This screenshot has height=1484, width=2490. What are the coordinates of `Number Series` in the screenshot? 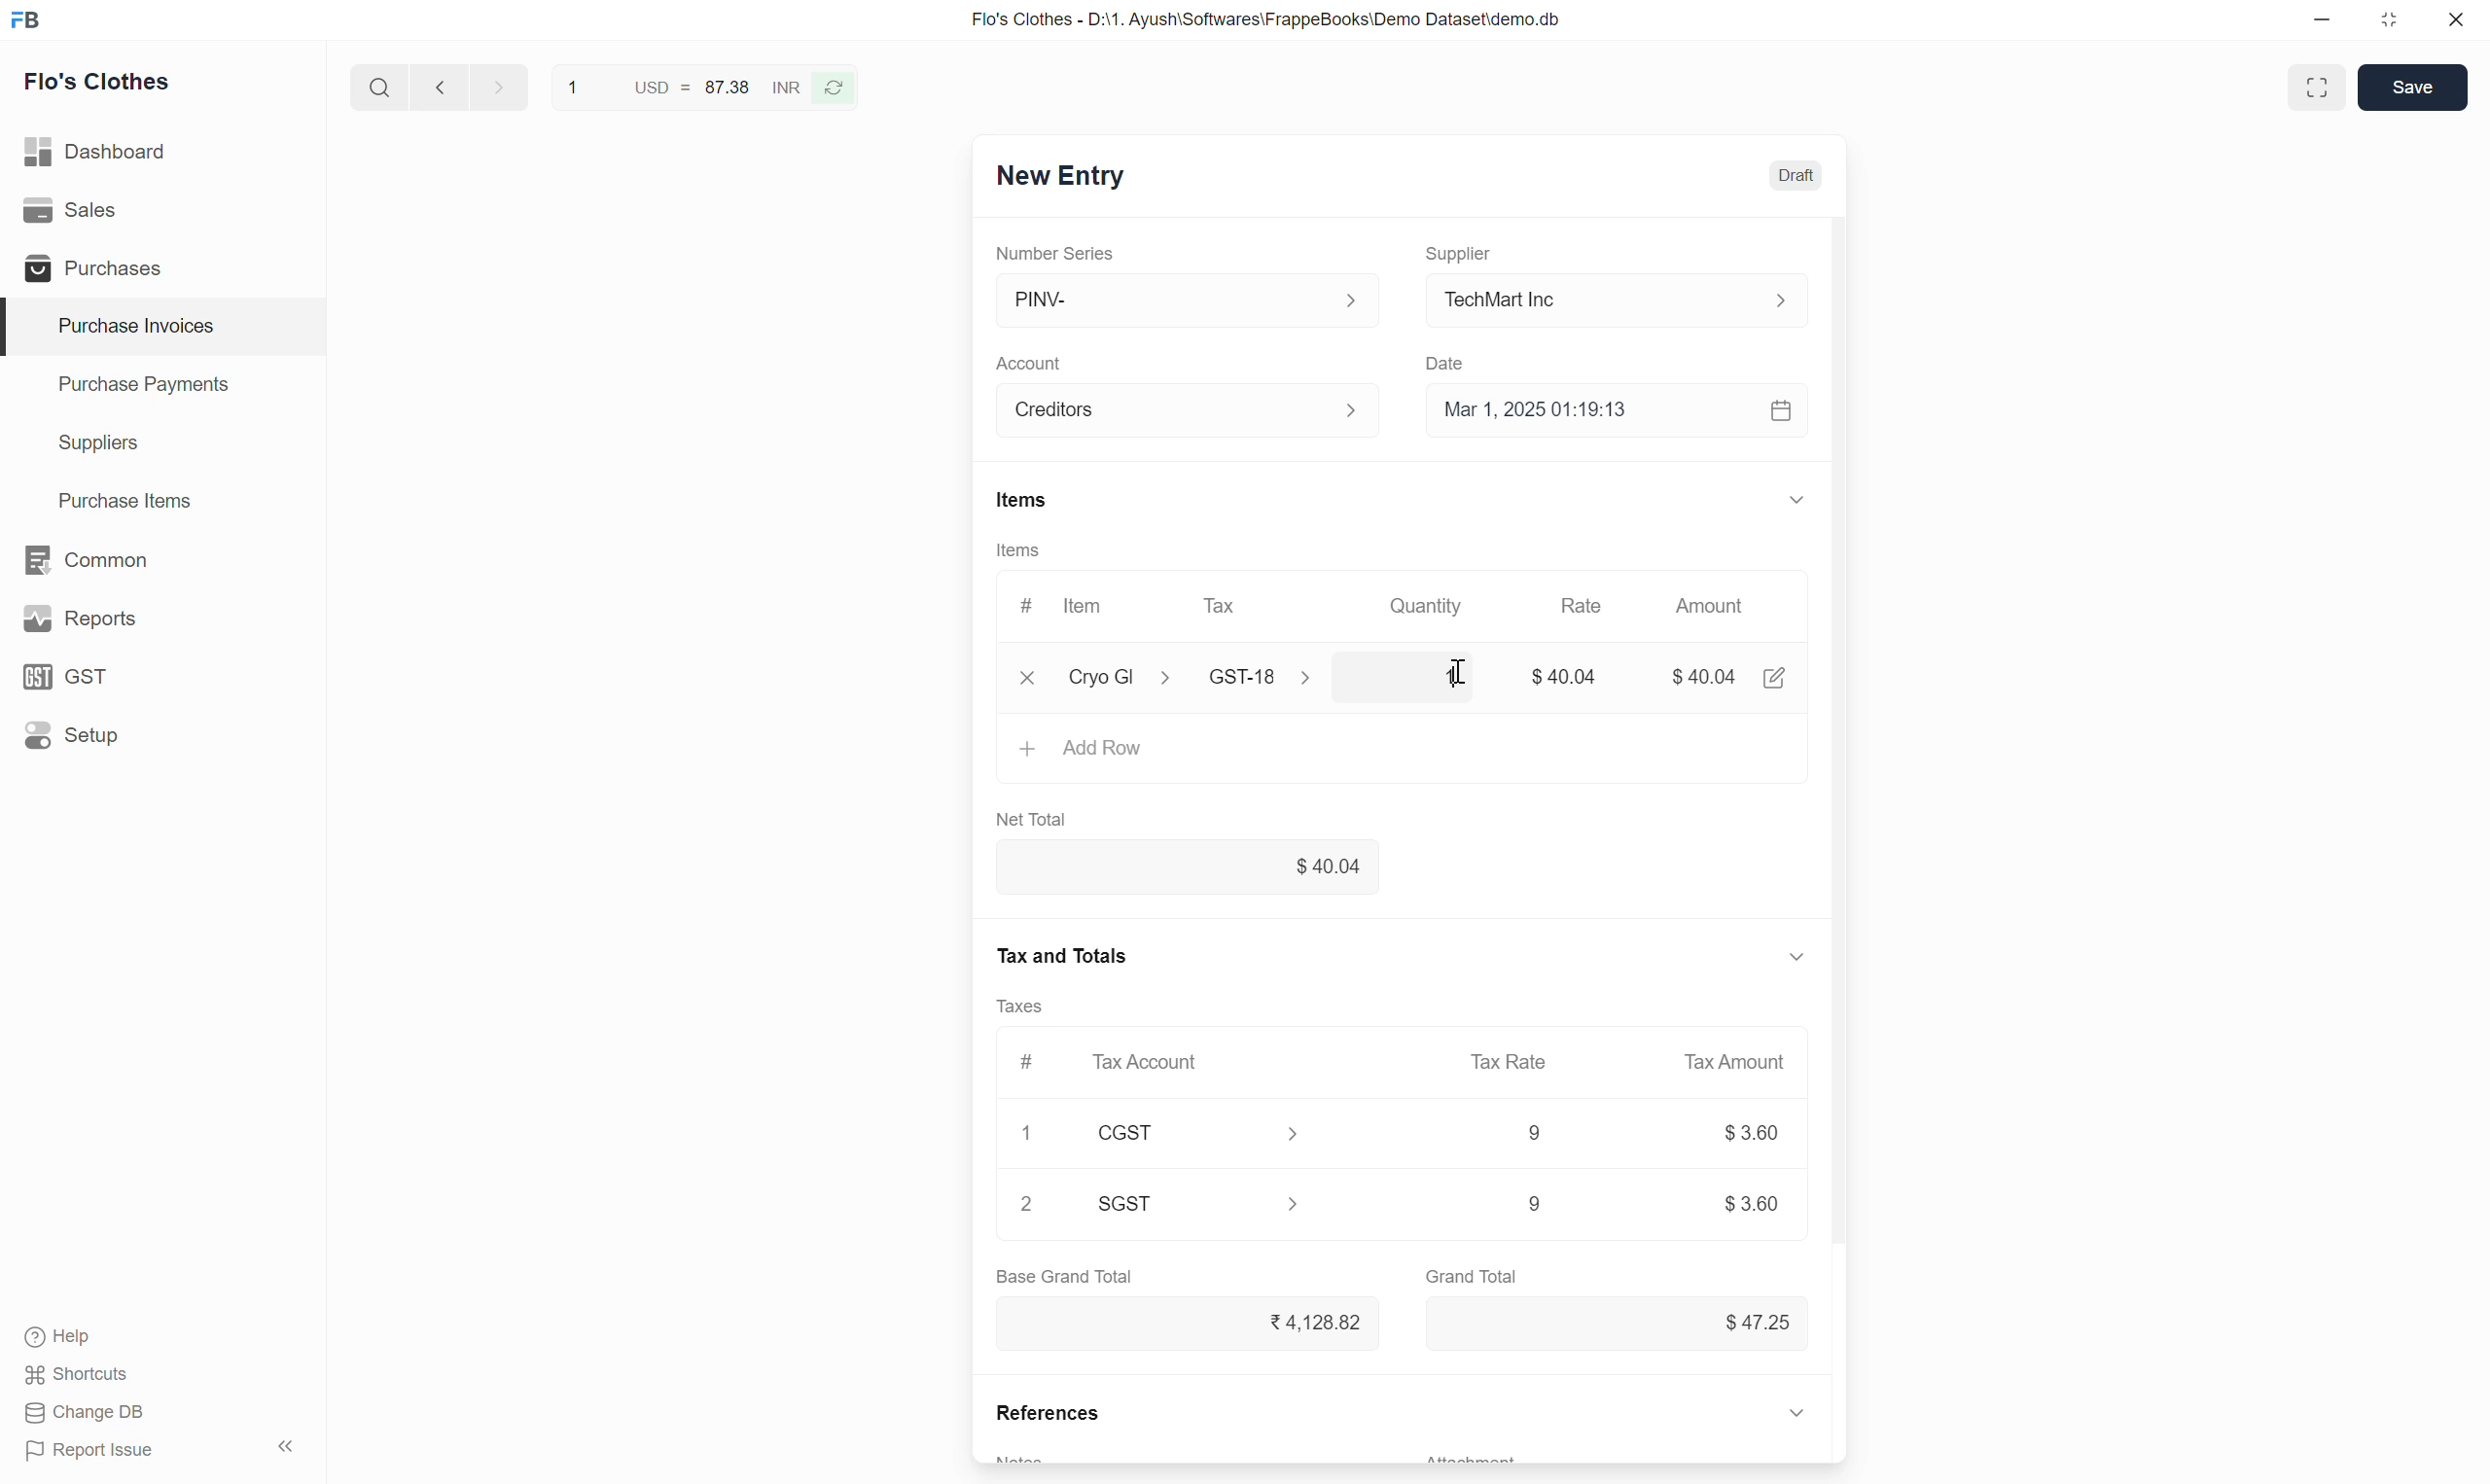 It's located at (1066, 251).